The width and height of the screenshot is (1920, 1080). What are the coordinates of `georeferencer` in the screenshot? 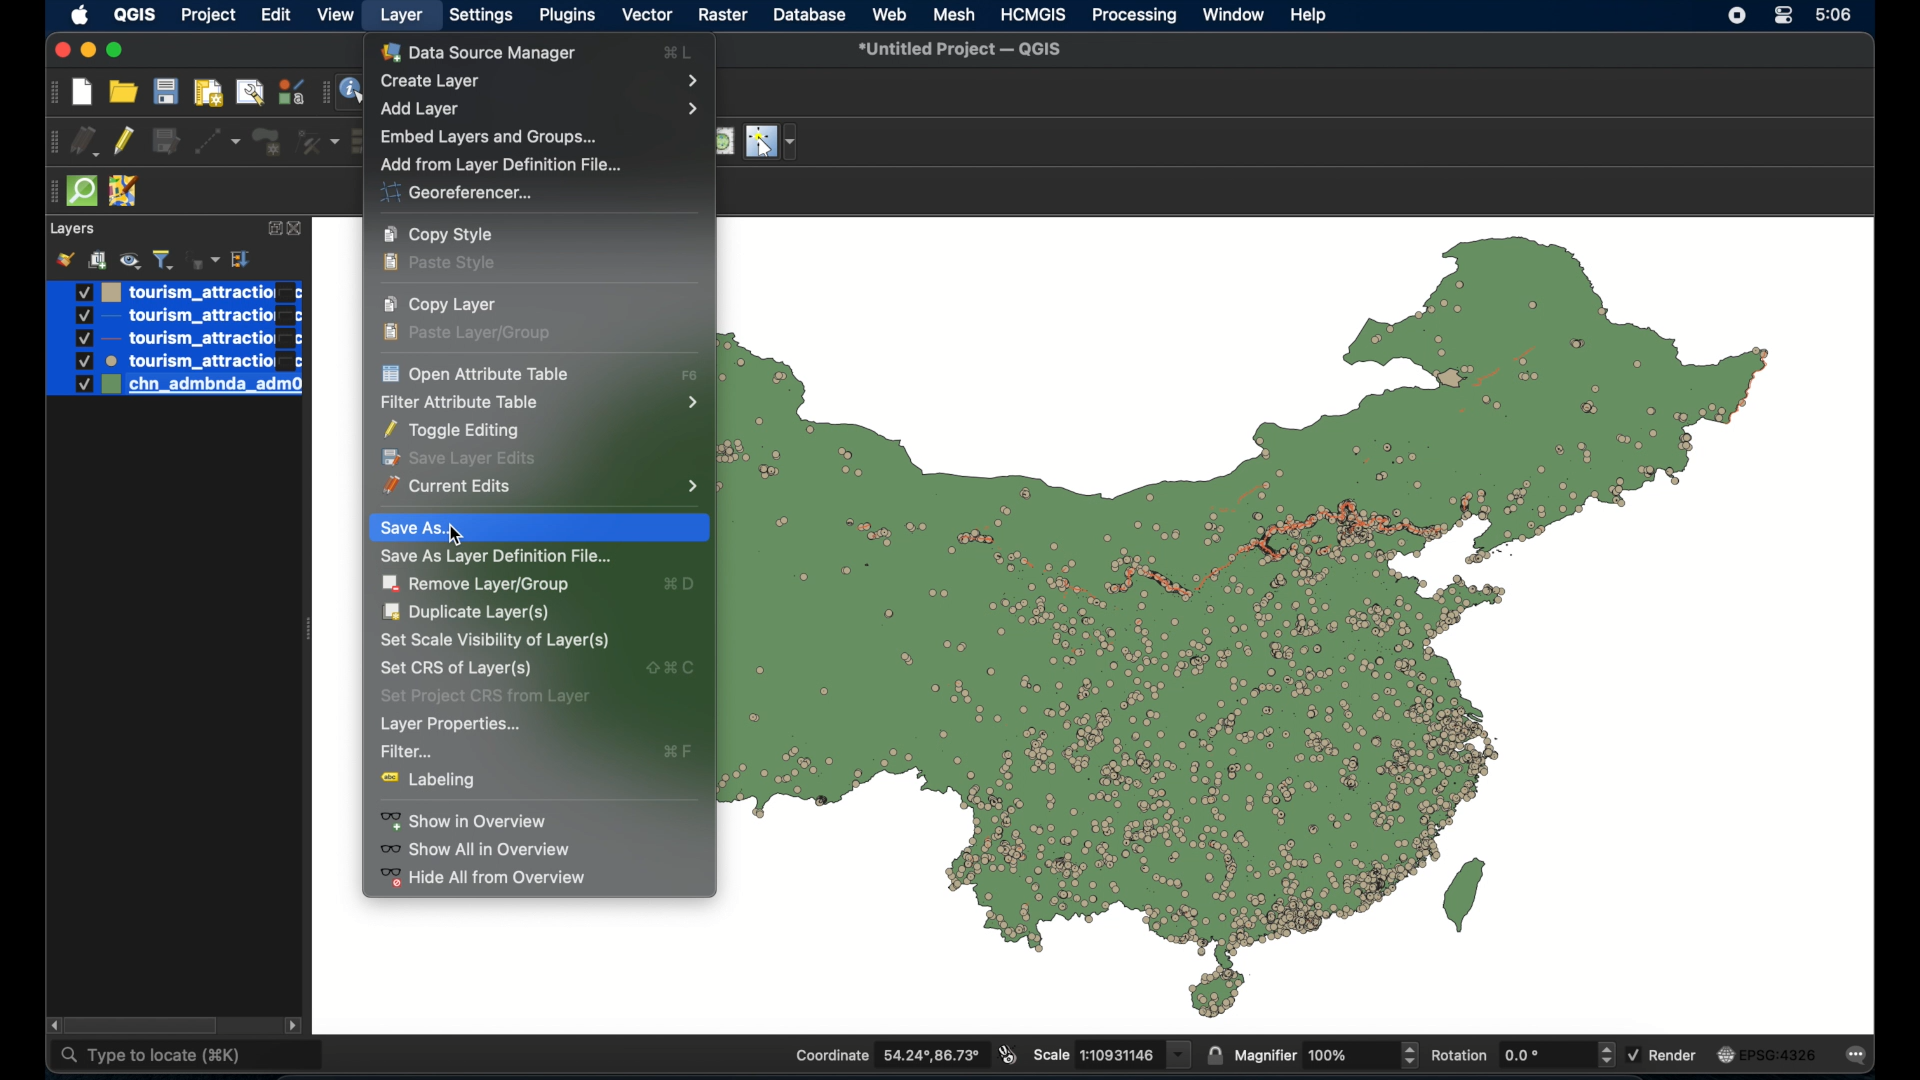 It's located at (459, 195).